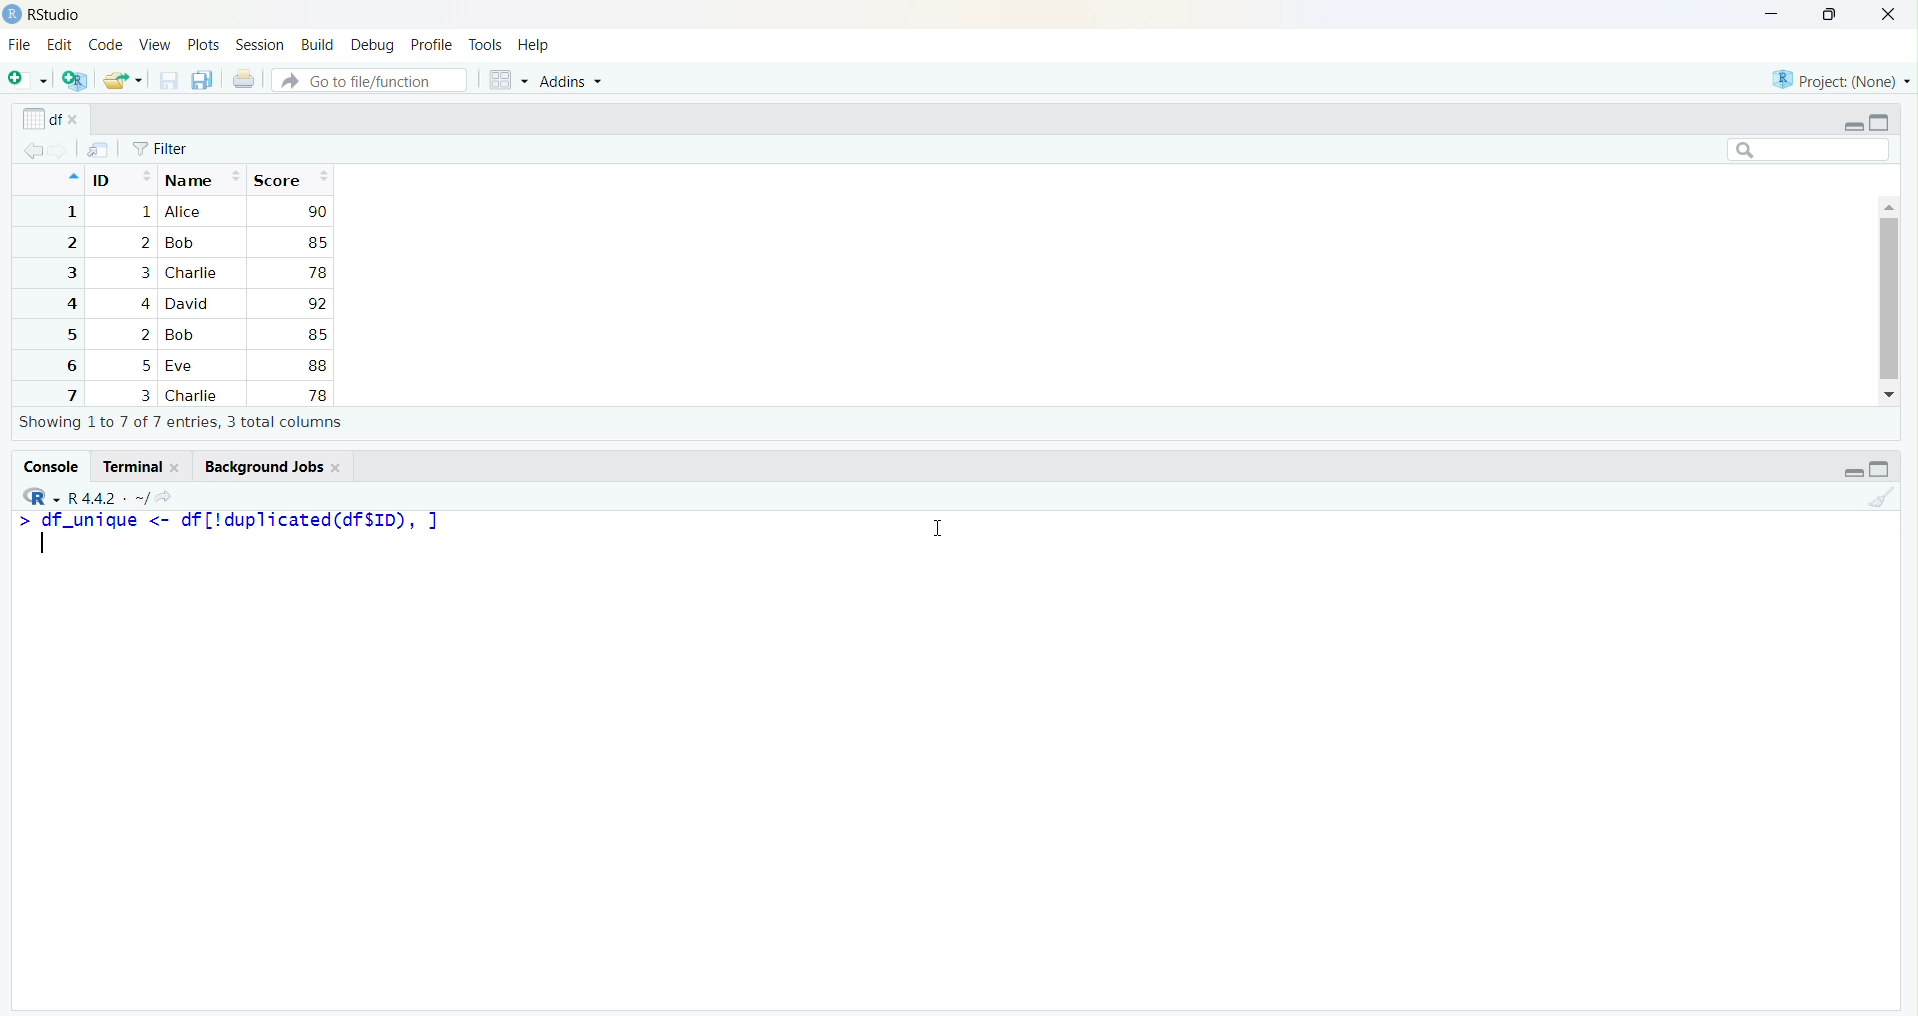  Describe the element at coordinates (204, 46) in the screenshot. I see `Plots` at that location.